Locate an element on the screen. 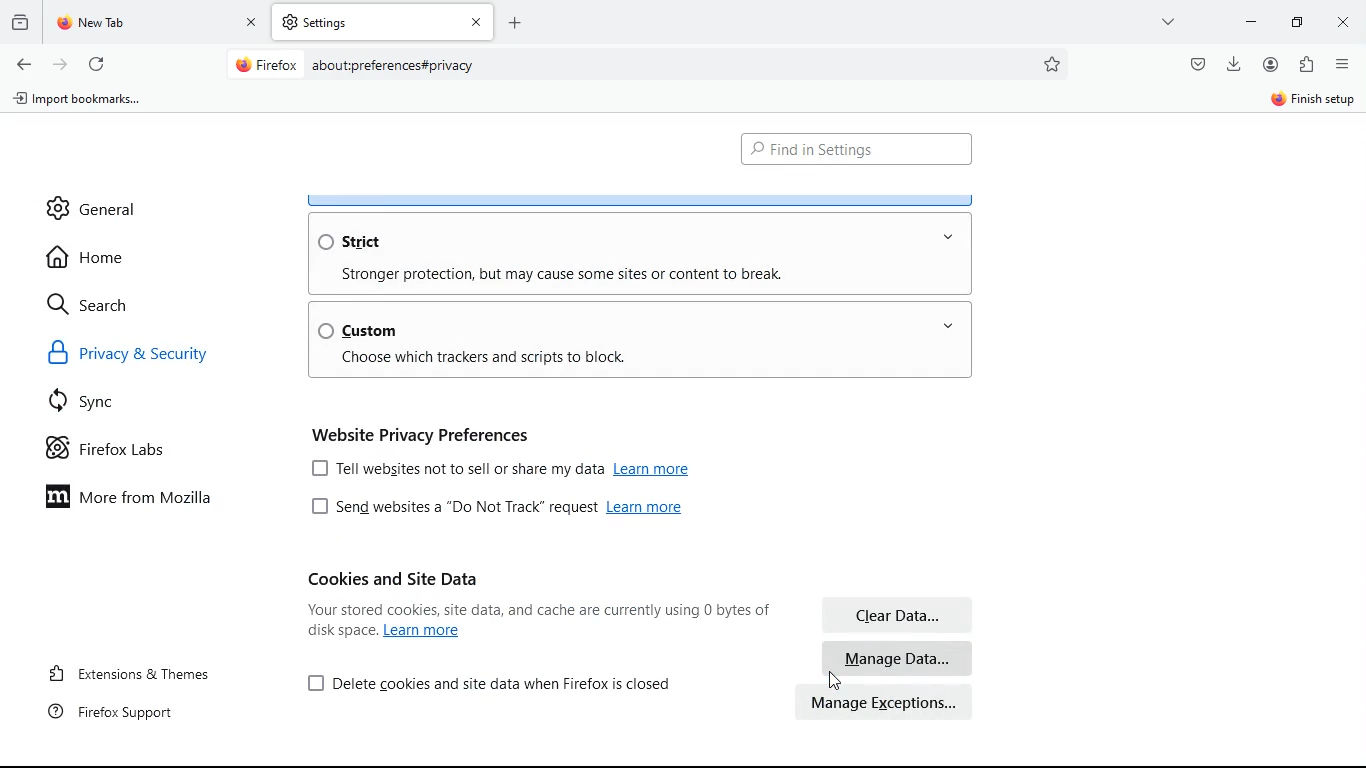 Image resolution: width=1366 pixels, height=768 pixels. Stronger protection, but may cause some sites or content to break. is located at coordinates (565, 273).